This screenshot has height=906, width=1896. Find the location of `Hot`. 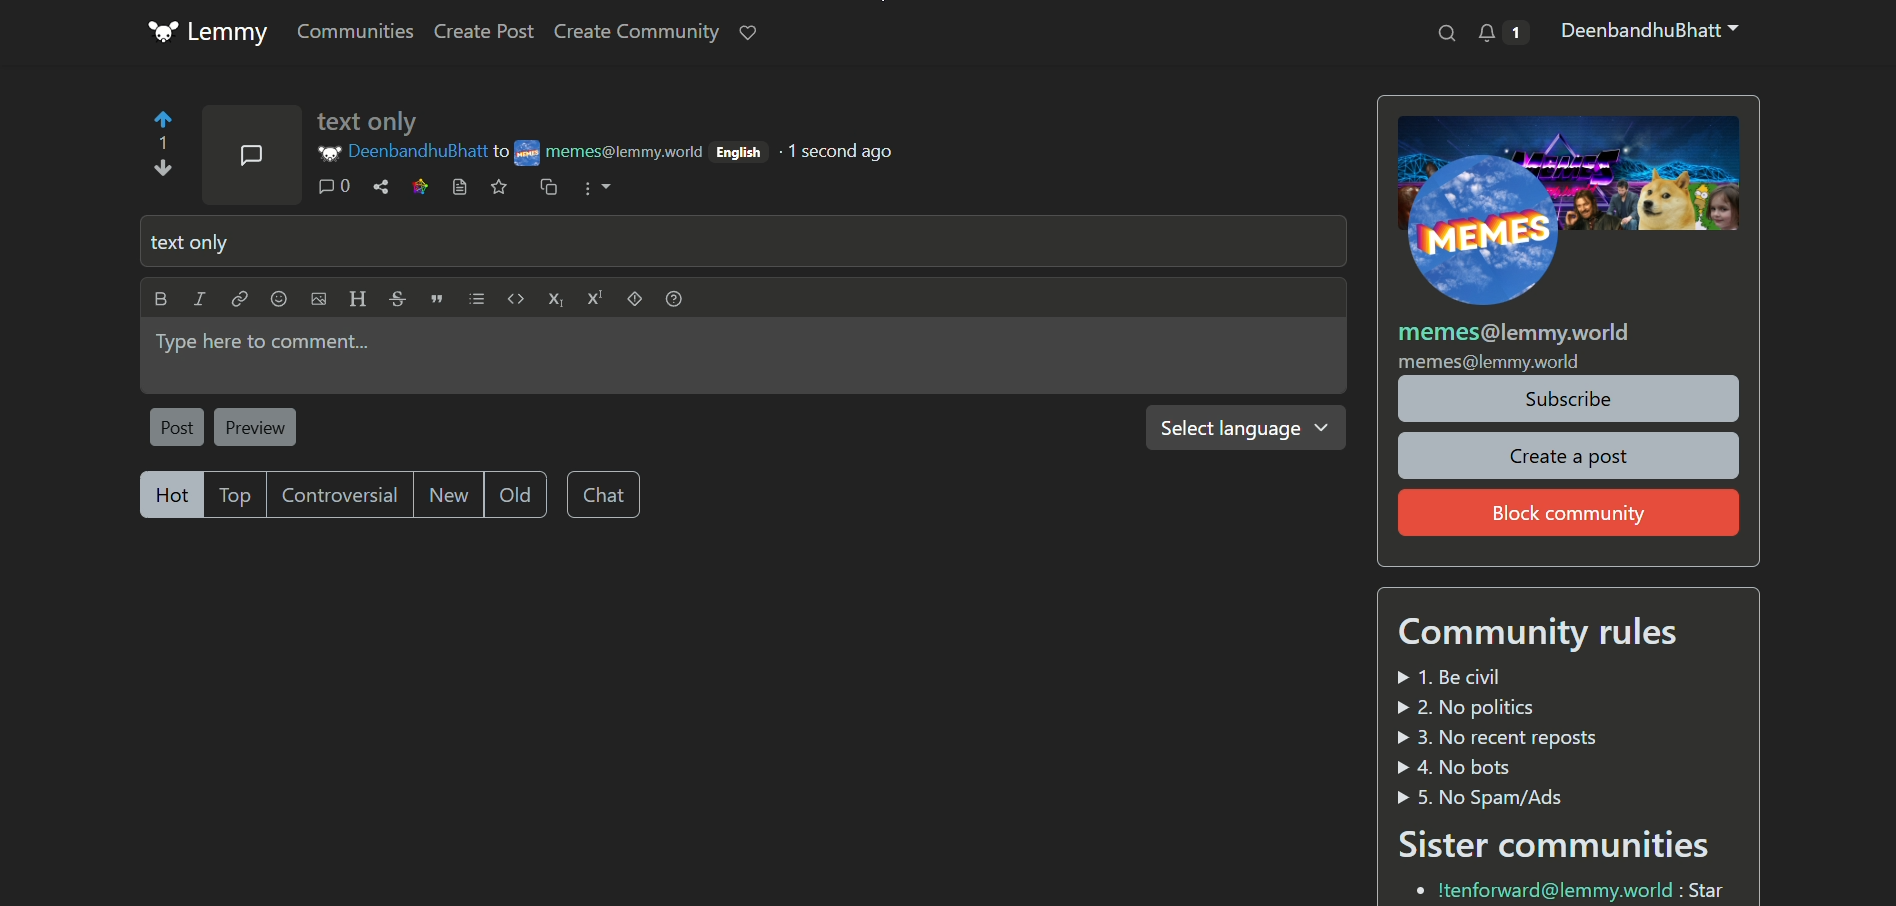

Hot is located at coordinates (173, 494).